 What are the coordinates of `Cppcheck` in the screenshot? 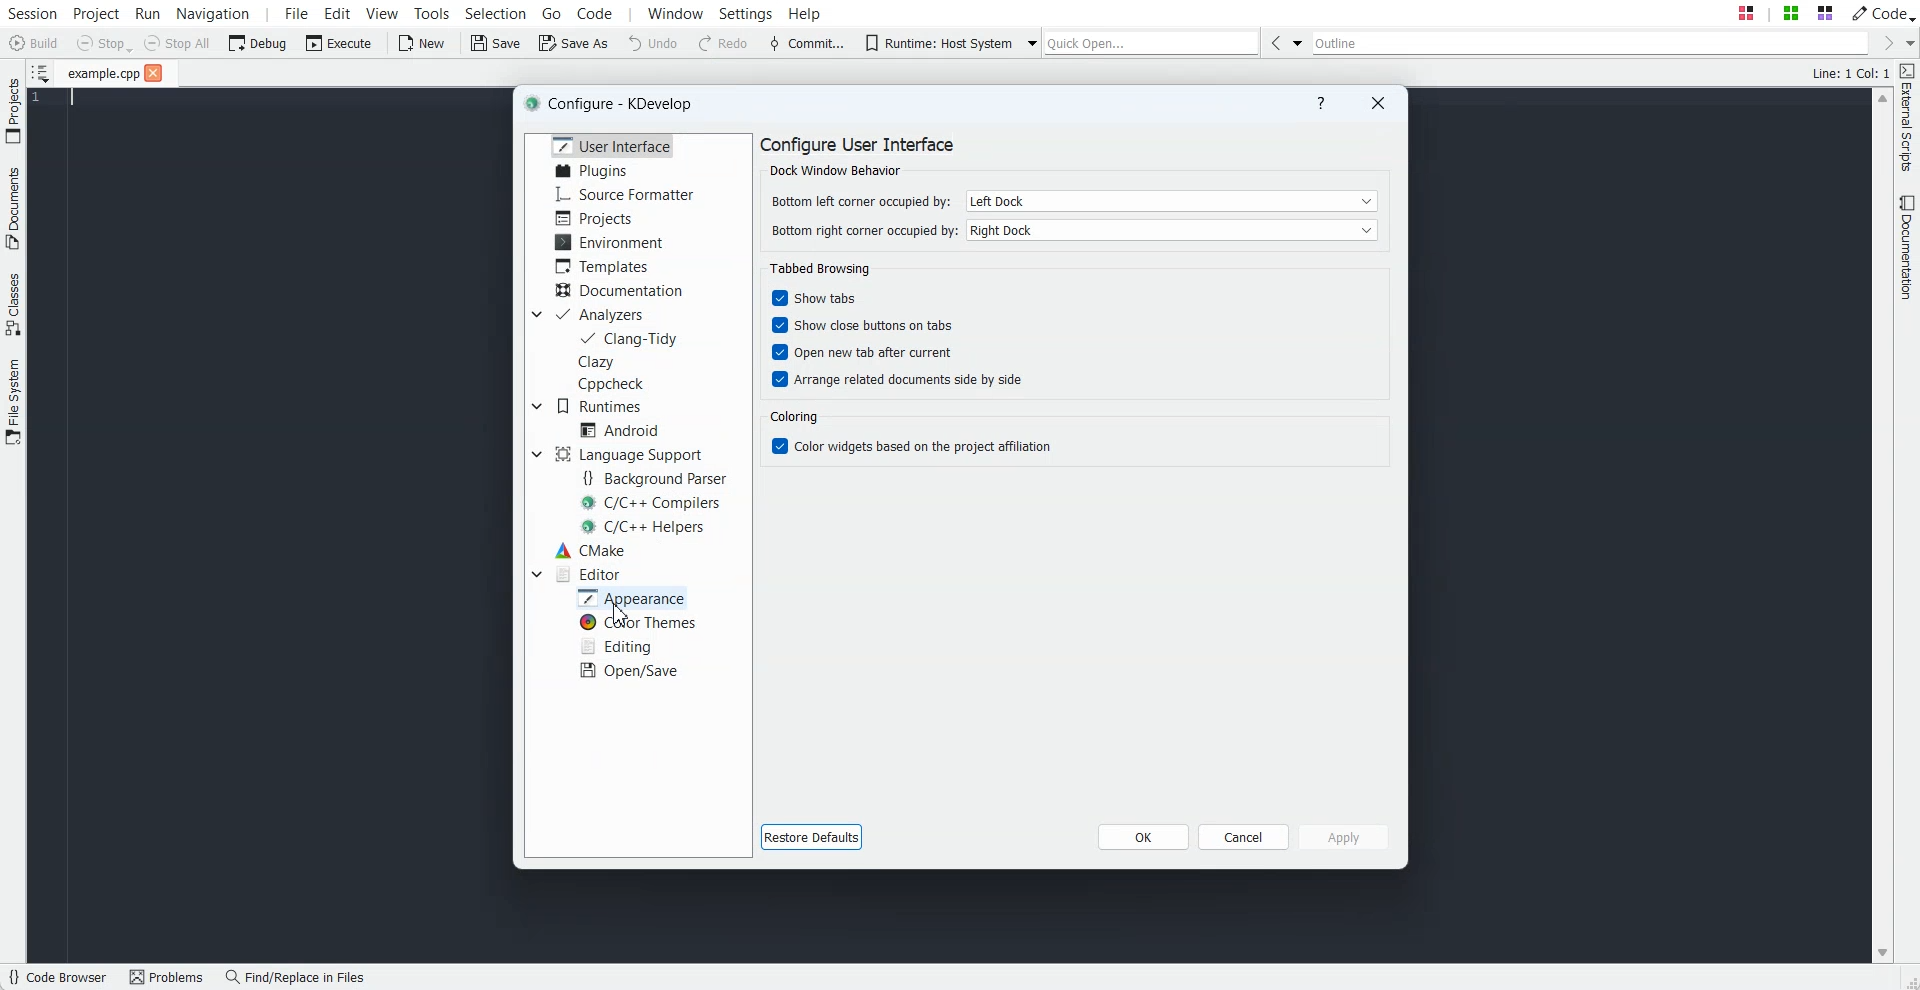 It's located at (610, 384).